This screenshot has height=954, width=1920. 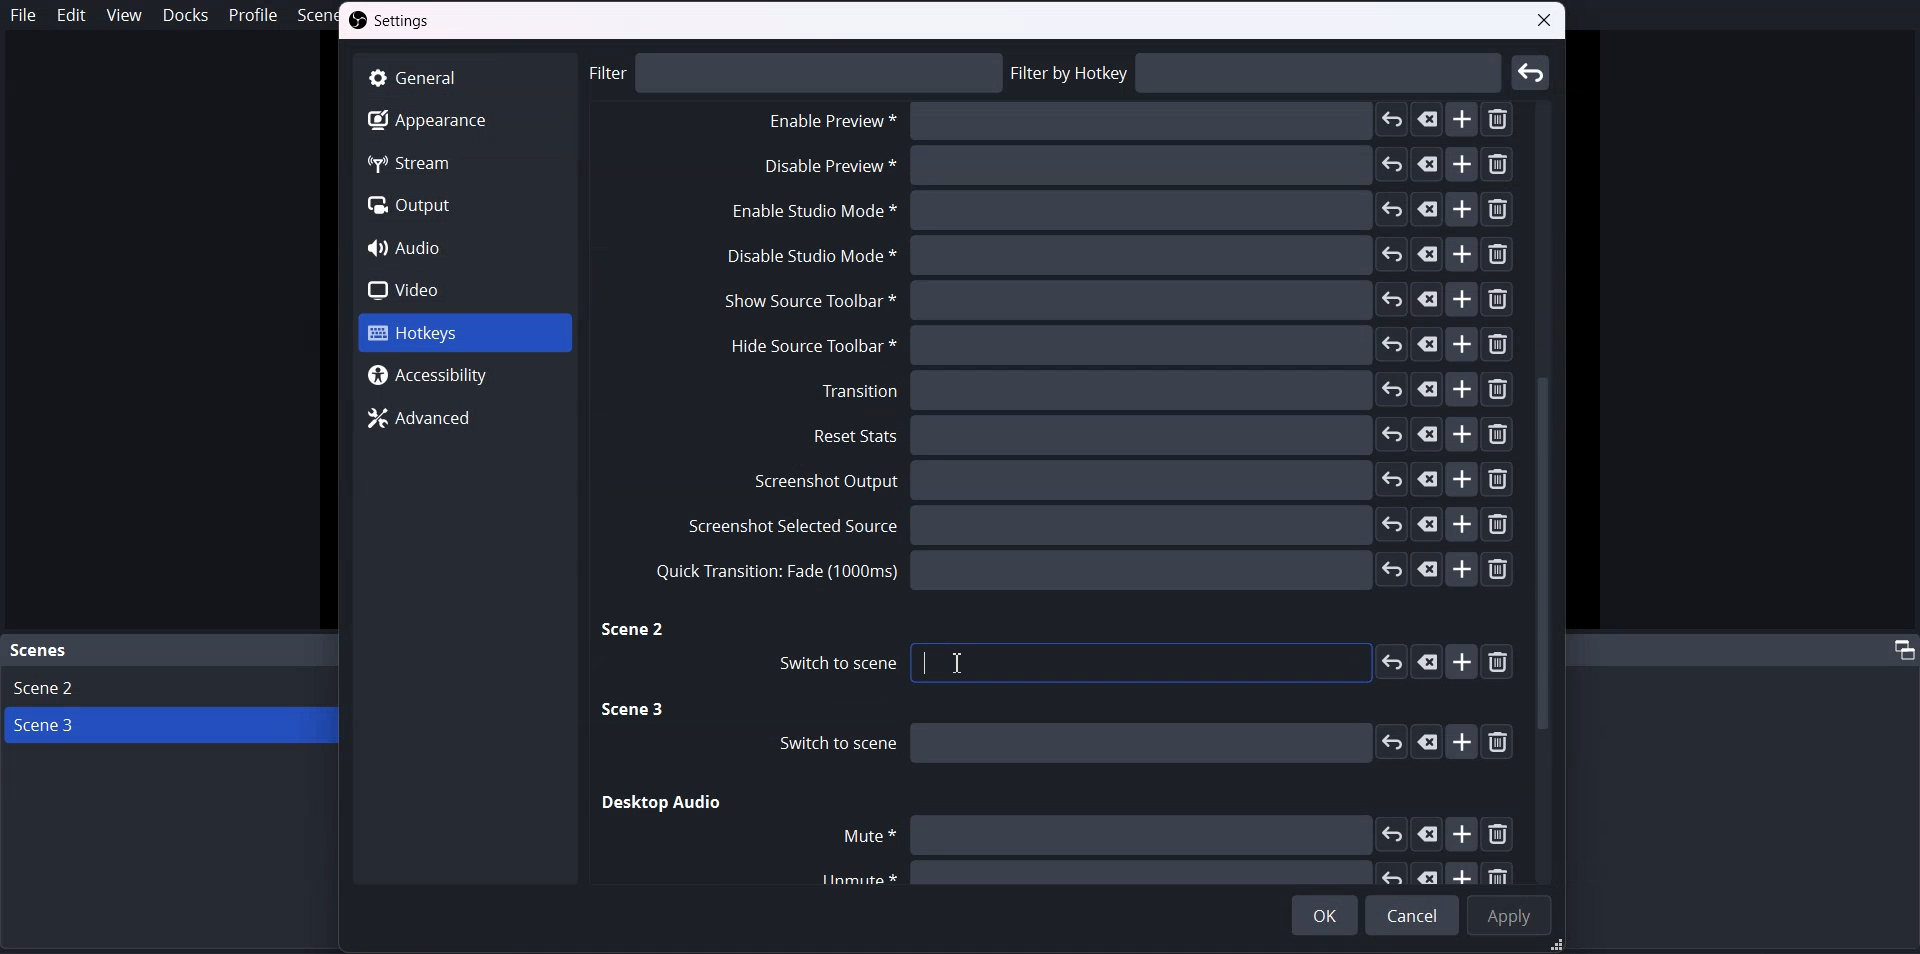 I want to click on Apperance, so click(x=462, y=119).